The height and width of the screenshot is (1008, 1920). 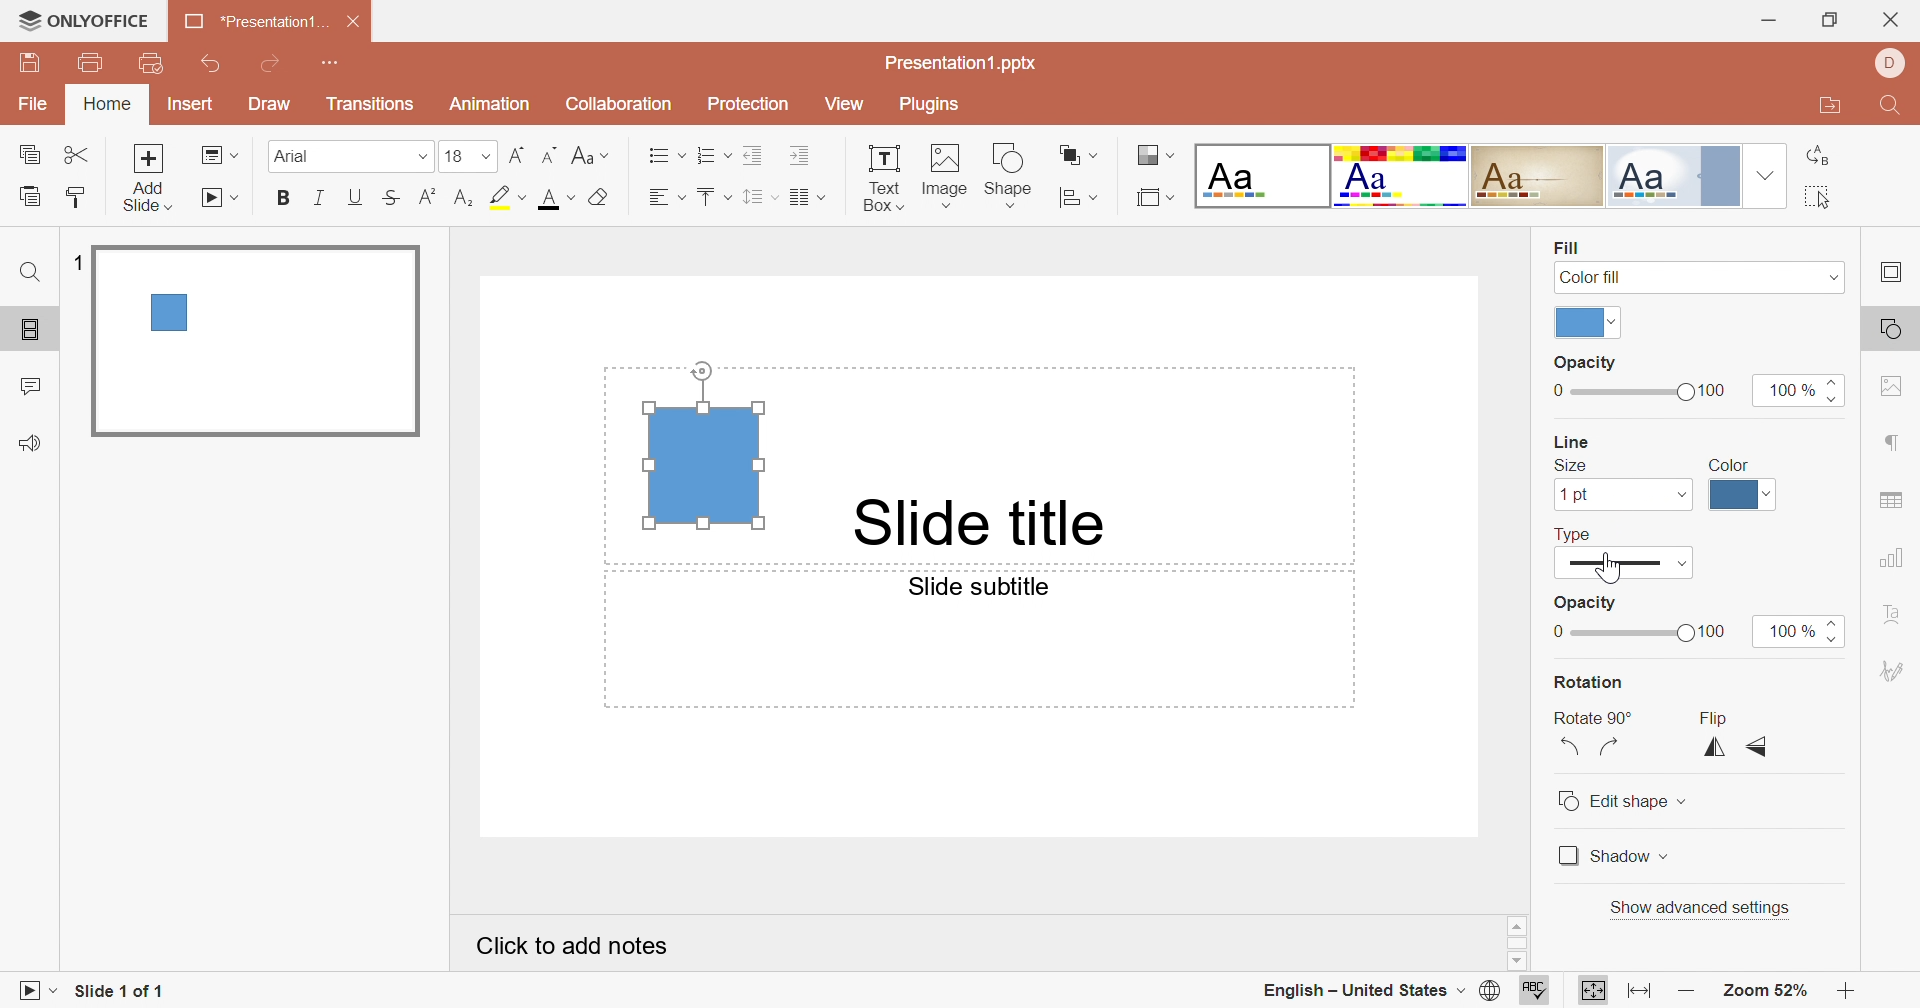 I want to click on English - United States, so click(x=1357, y=989).